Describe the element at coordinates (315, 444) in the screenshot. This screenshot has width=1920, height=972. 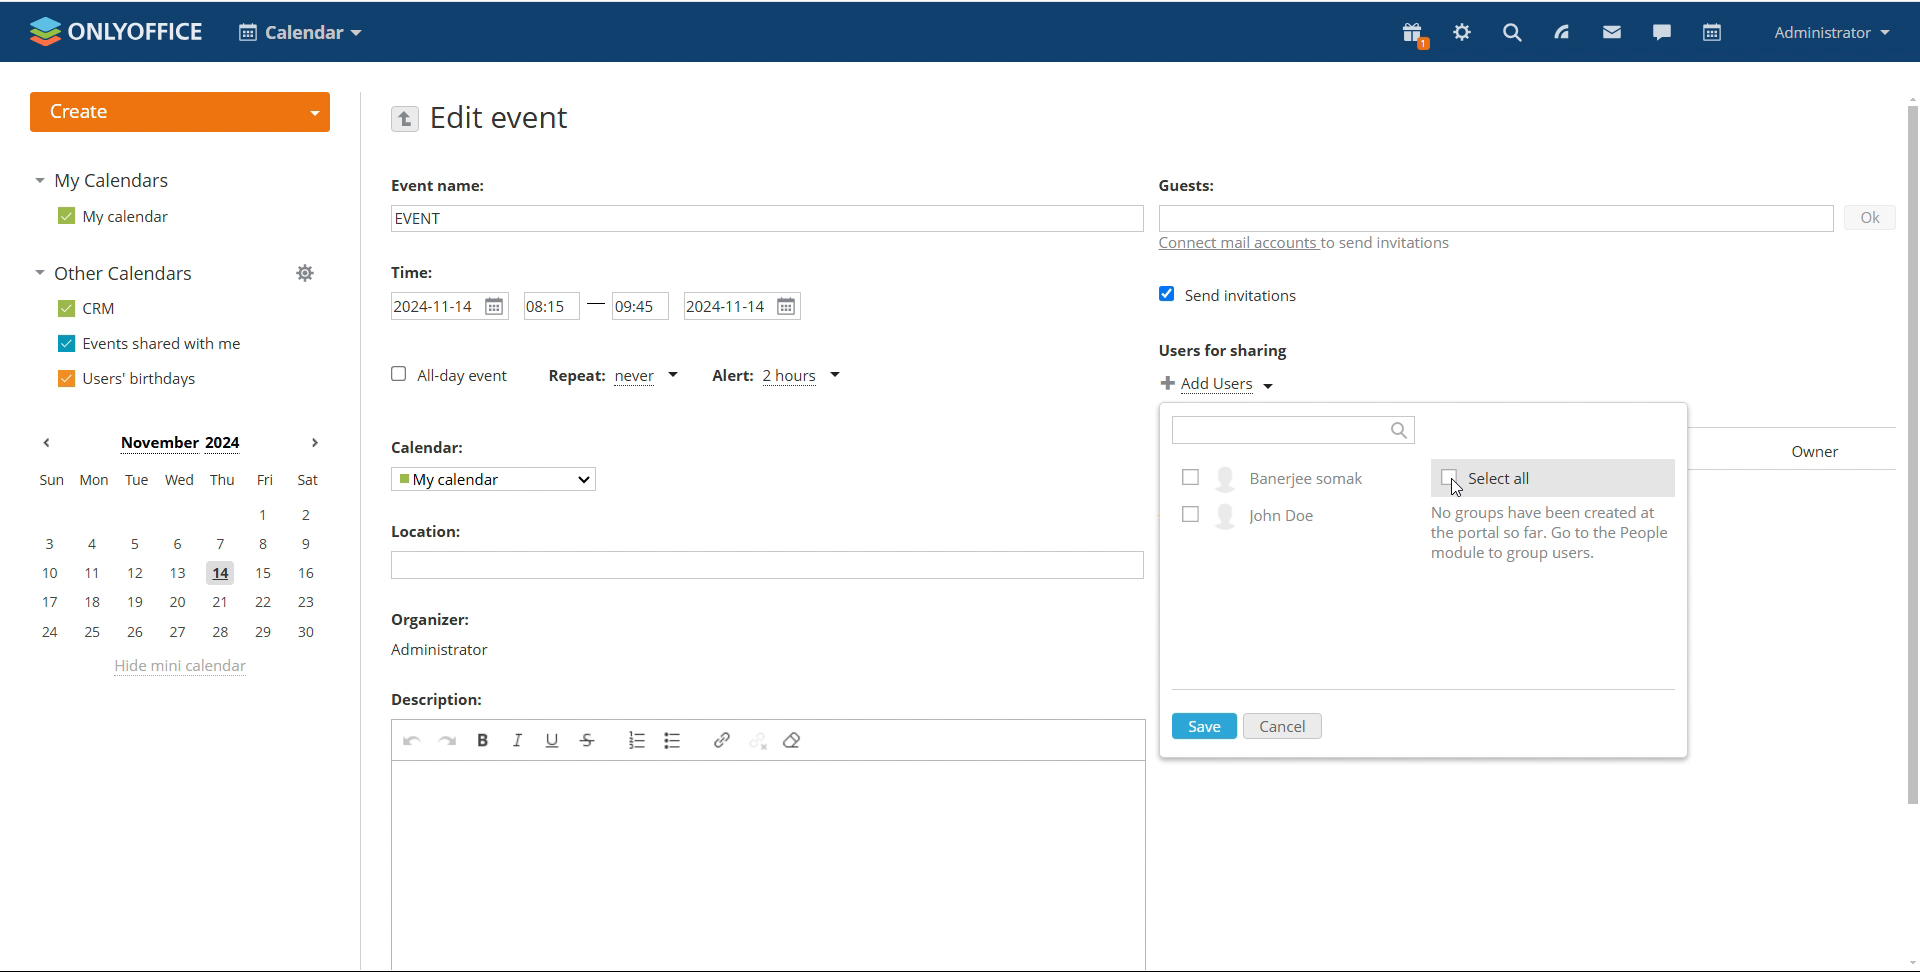
I see `next month` at that location.